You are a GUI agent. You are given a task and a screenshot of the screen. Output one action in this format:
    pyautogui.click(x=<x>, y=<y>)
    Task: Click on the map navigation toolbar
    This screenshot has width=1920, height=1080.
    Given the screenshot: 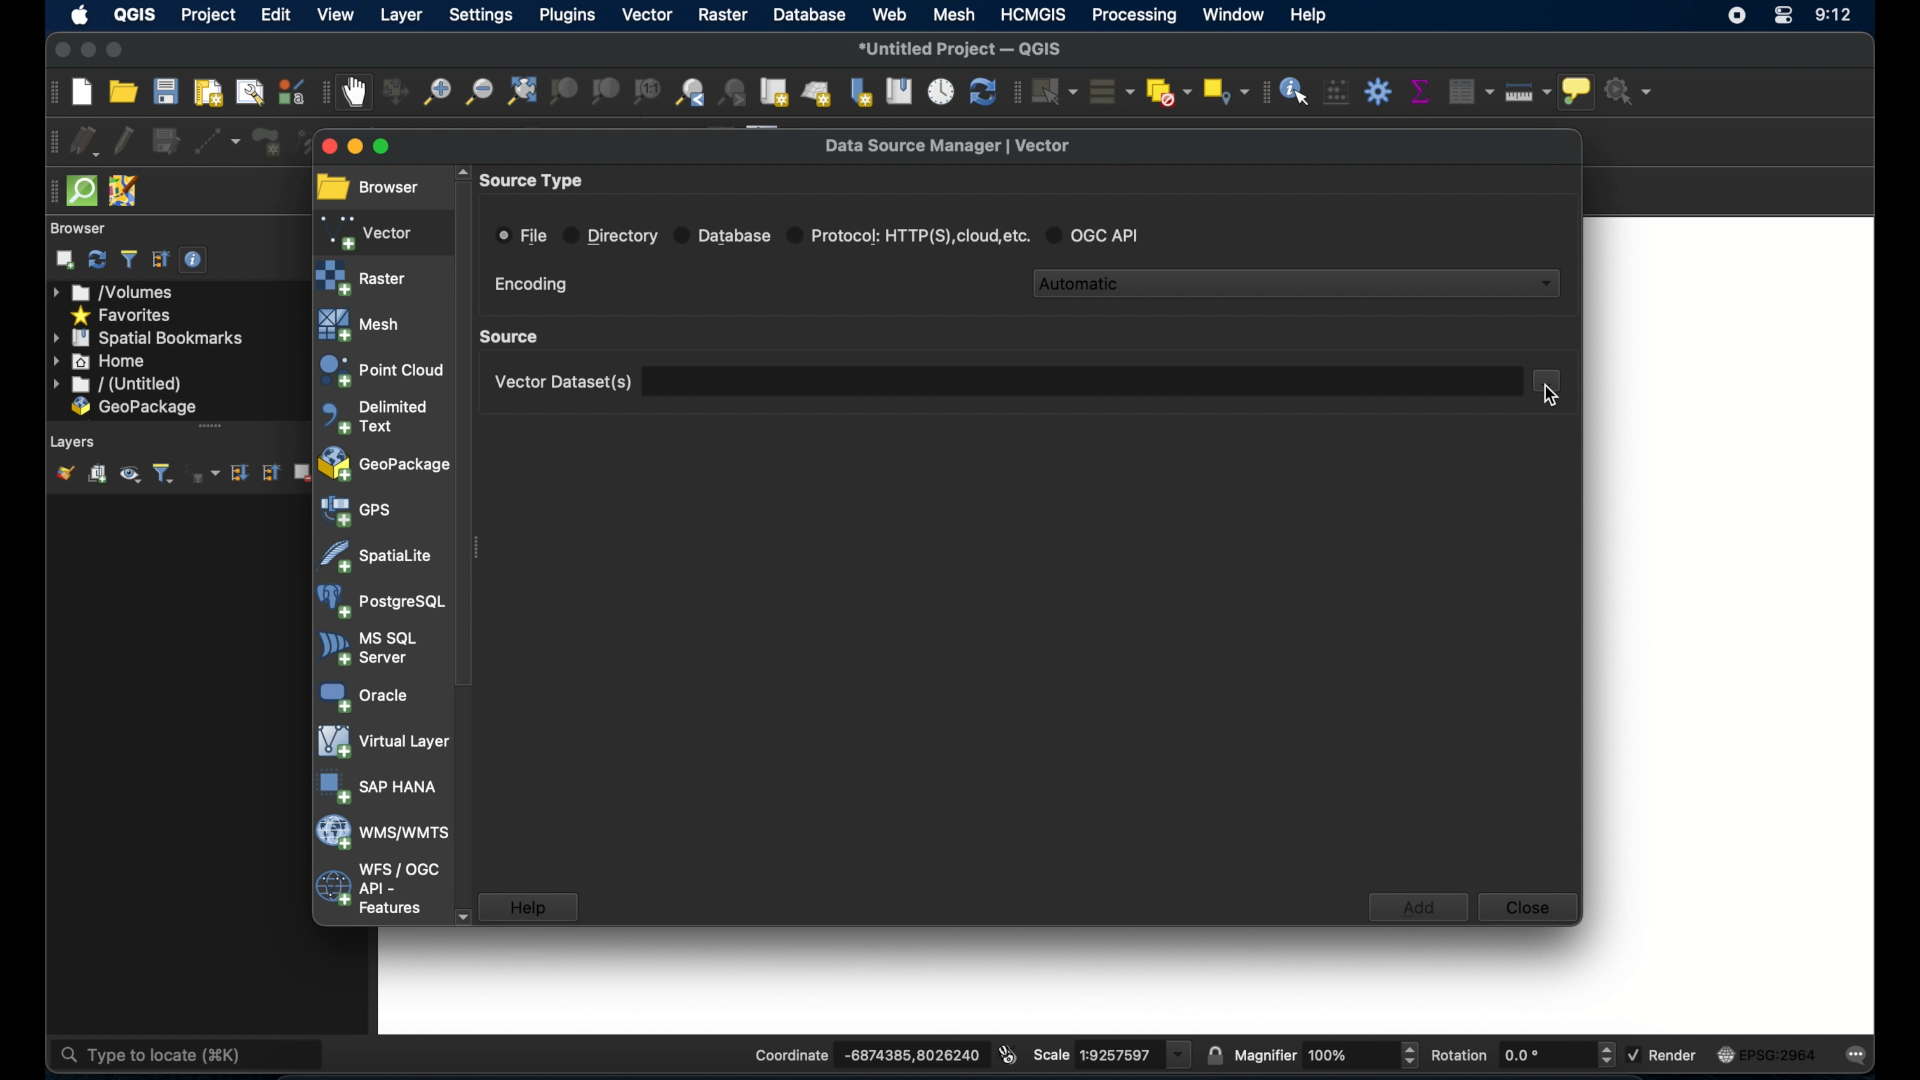 What is the action you would take?
    pyautogui.click(x=323, y=95)
    